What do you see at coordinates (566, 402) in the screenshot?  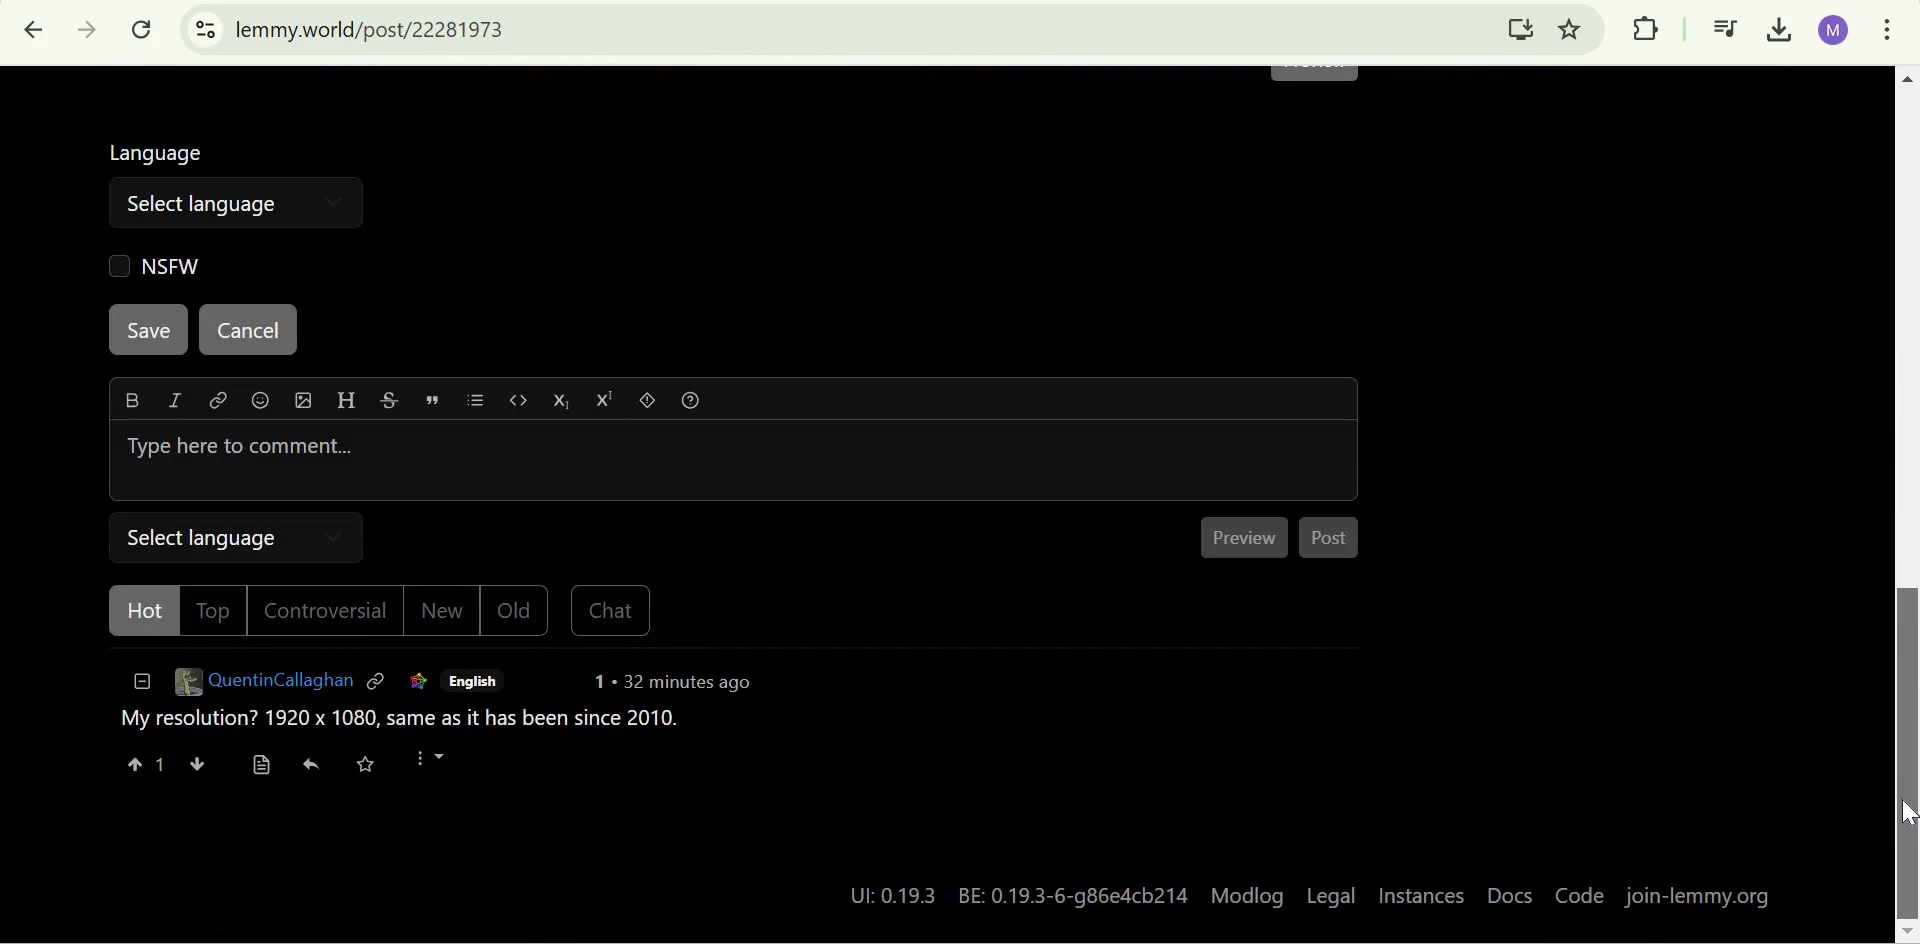 I see `subscript` at bounding box center [566, 402].